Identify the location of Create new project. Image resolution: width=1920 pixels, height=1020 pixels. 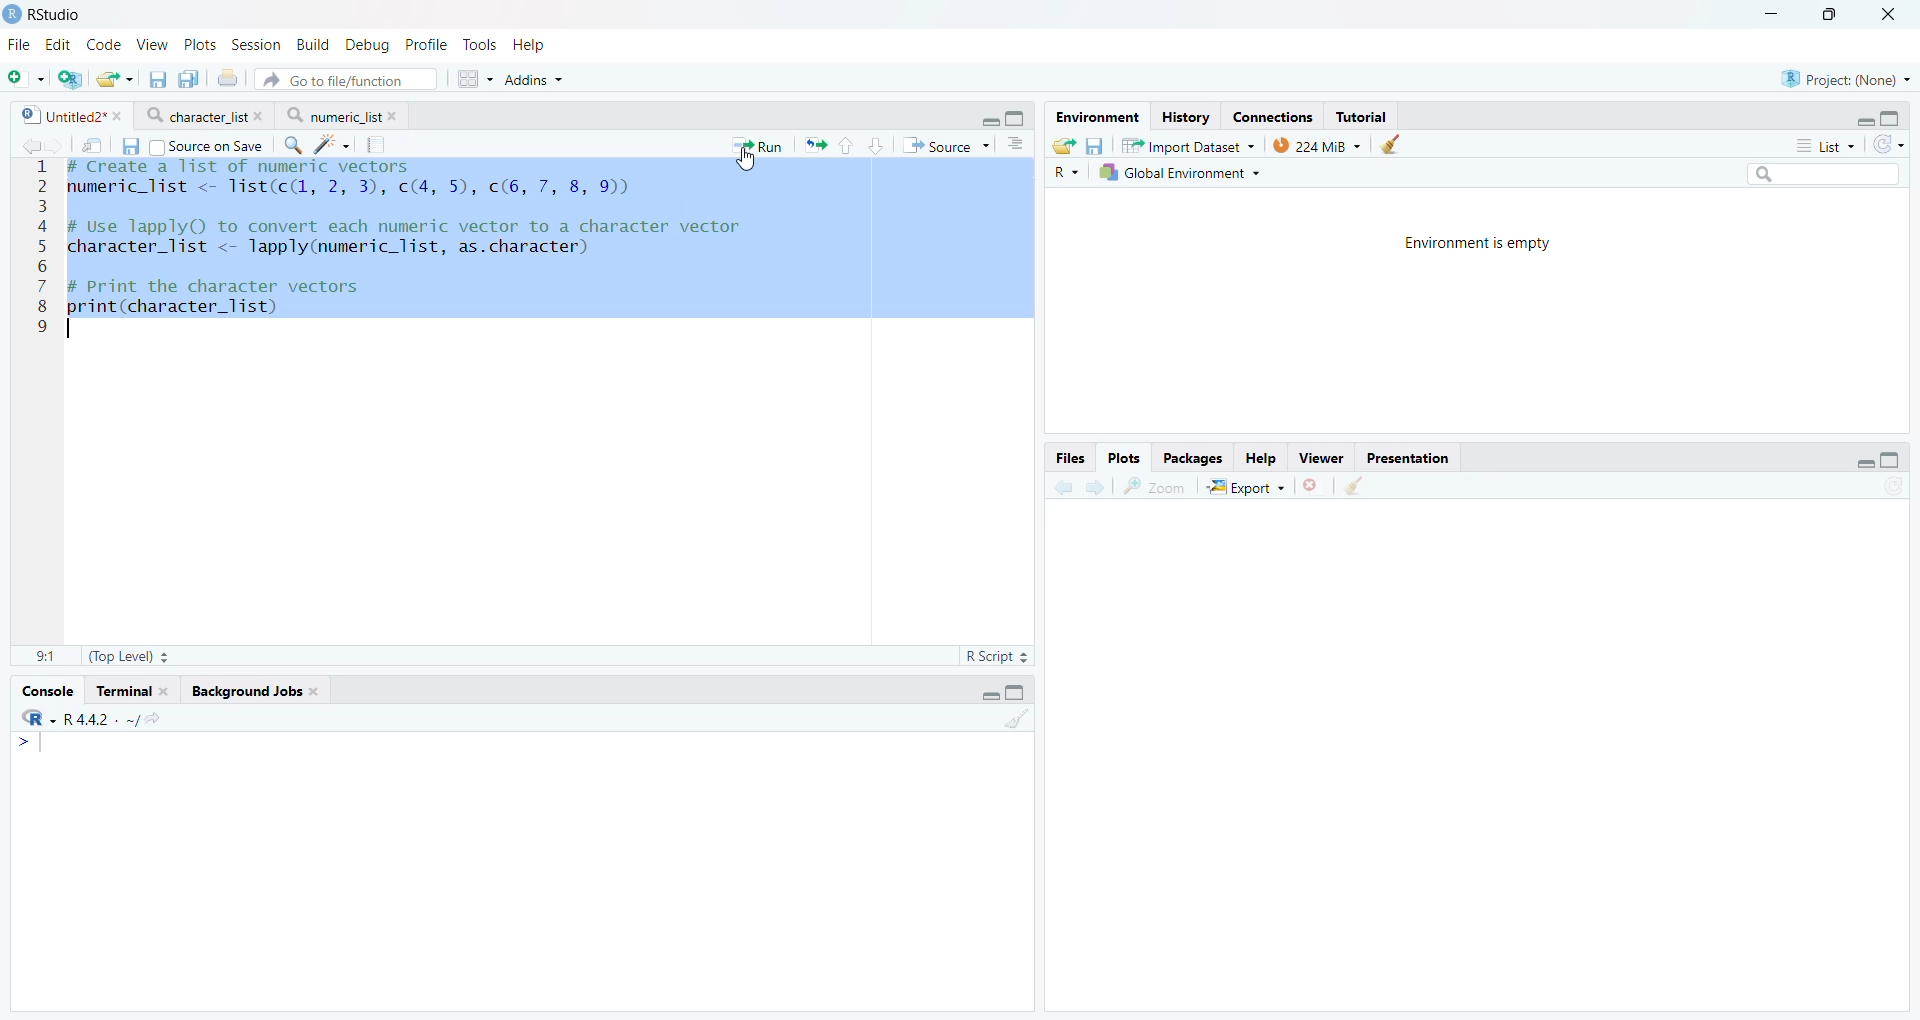
(70, 80).